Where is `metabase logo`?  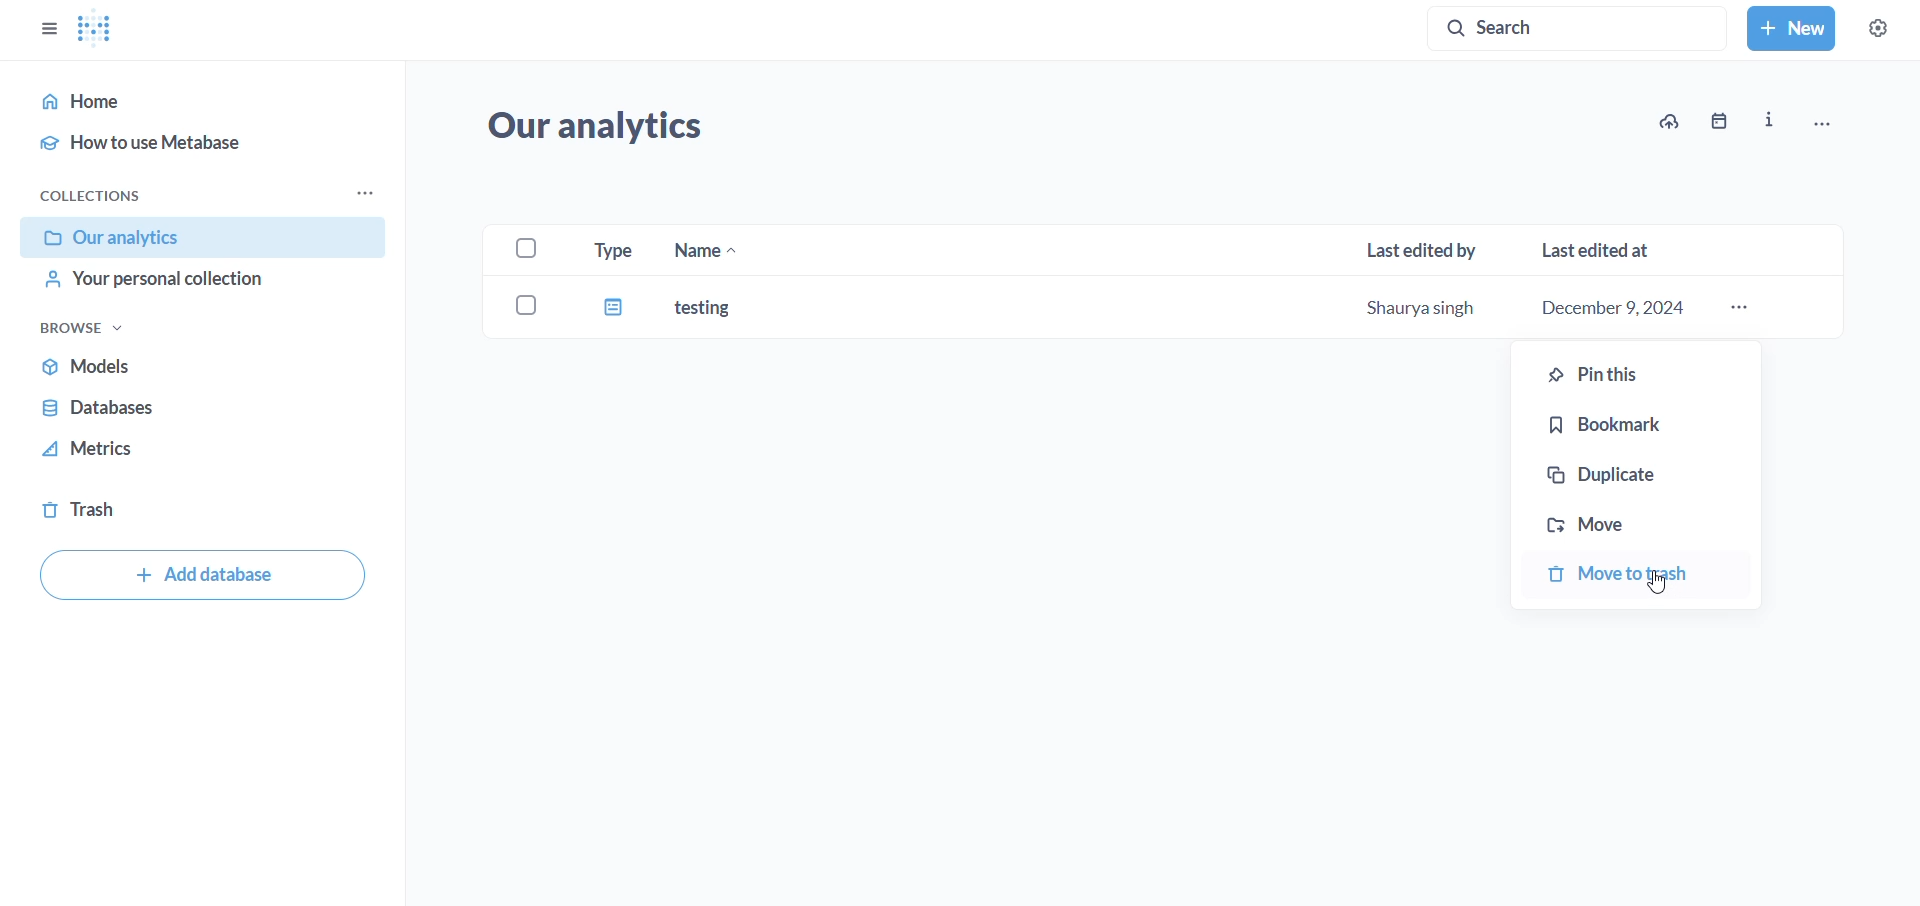 metabase logo is located at coordinates (94, 28).